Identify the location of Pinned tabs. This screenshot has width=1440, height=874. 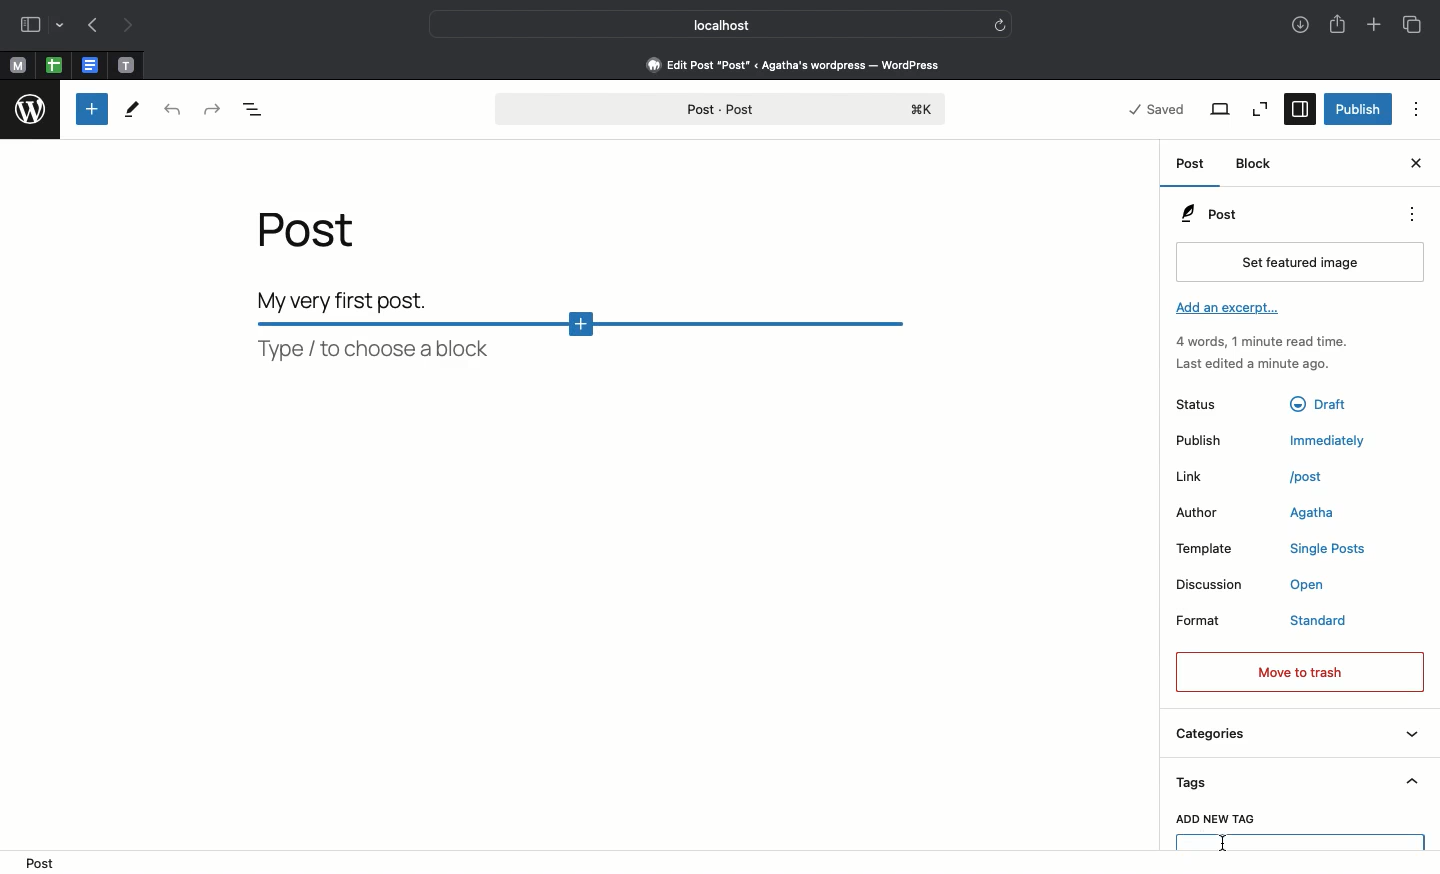
(91, 65).